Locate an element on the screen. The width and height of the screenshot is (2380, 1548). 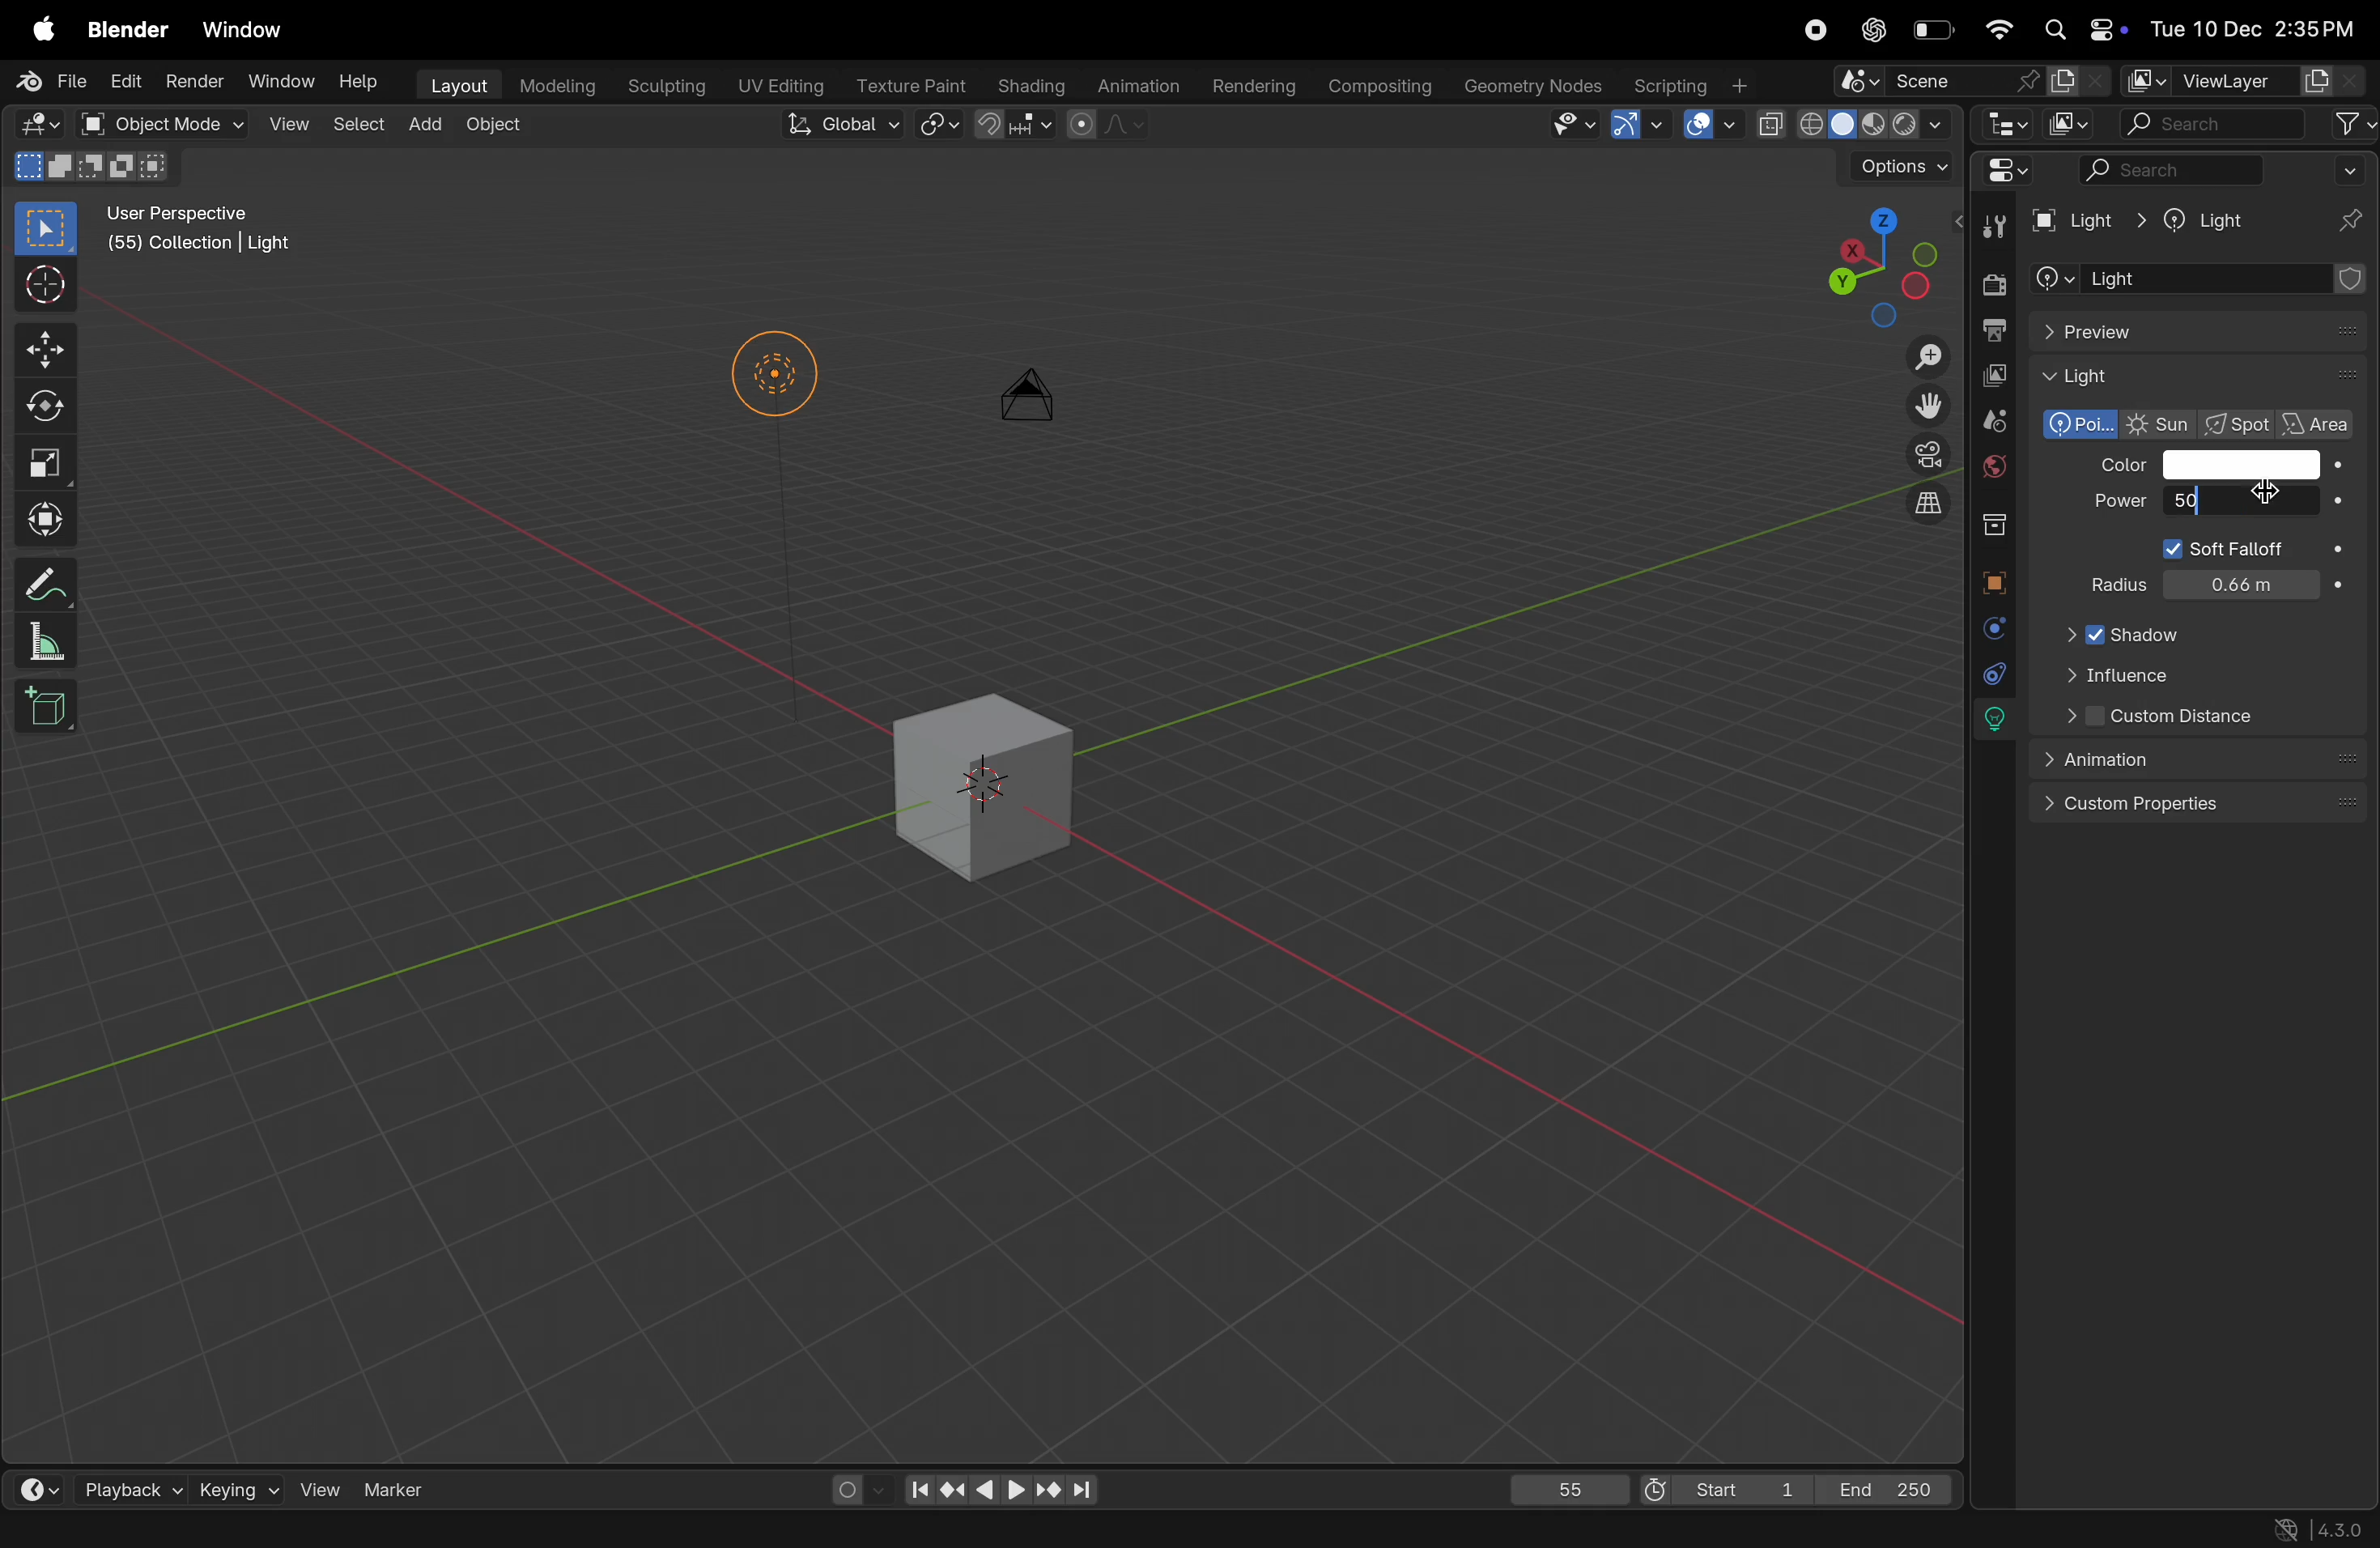
Color is located at coordinates (2117, 468).